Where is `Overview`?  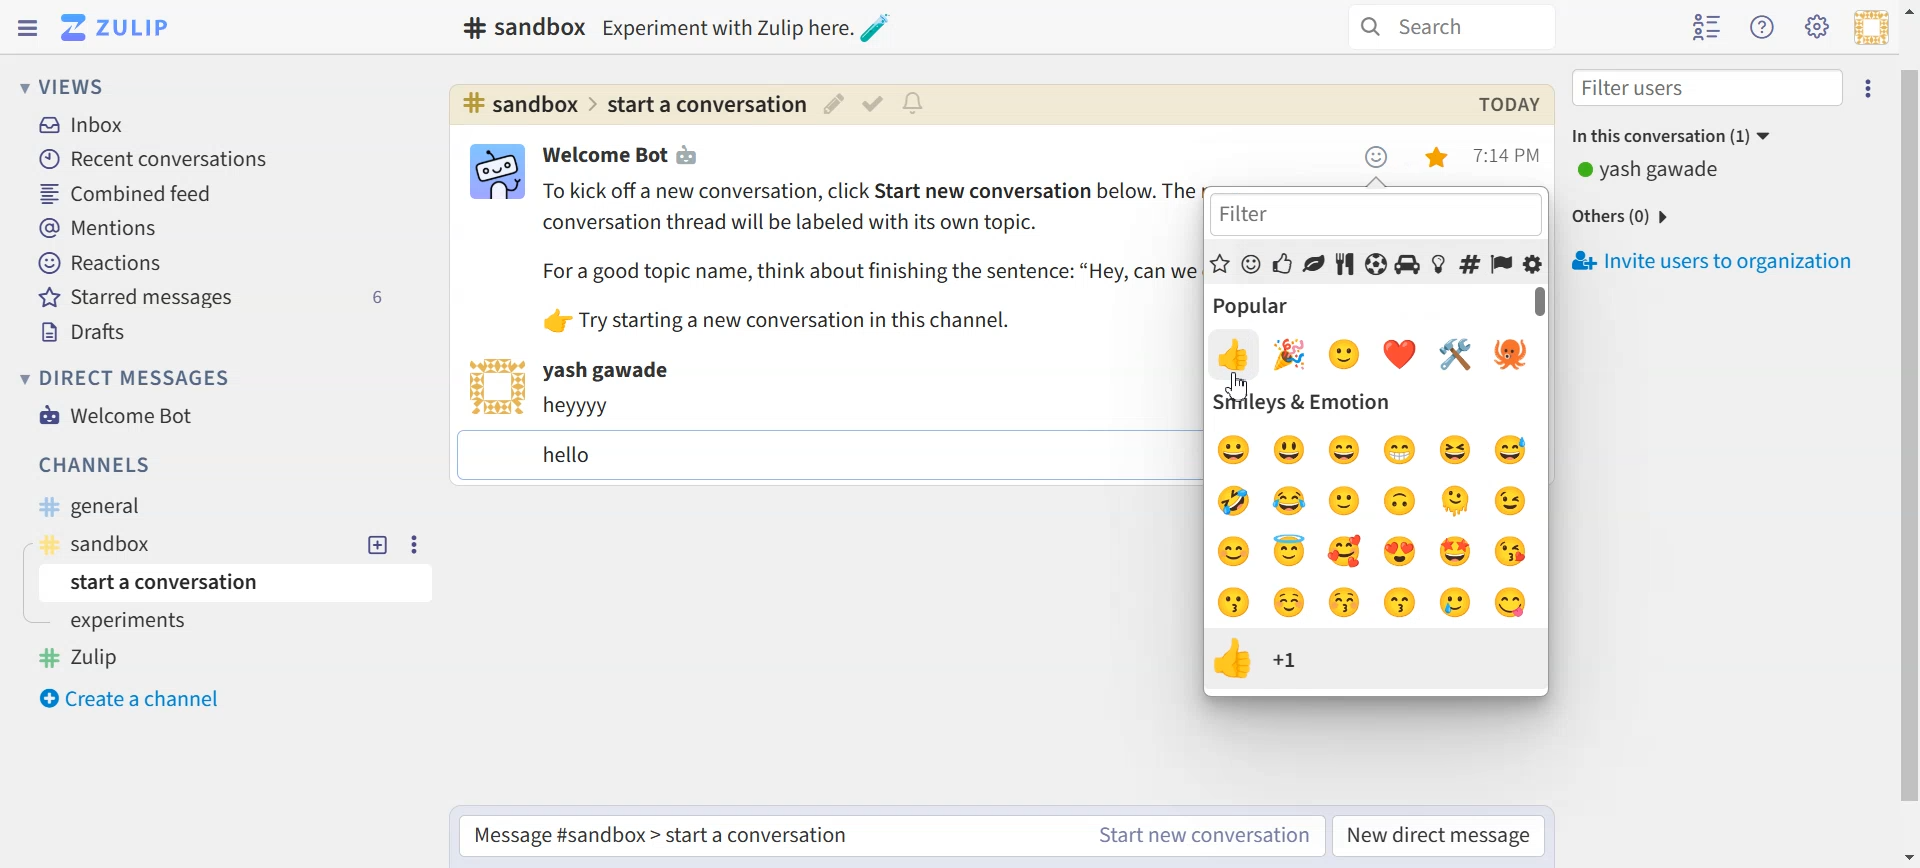 Overview is located at coordinates (1297, 657).